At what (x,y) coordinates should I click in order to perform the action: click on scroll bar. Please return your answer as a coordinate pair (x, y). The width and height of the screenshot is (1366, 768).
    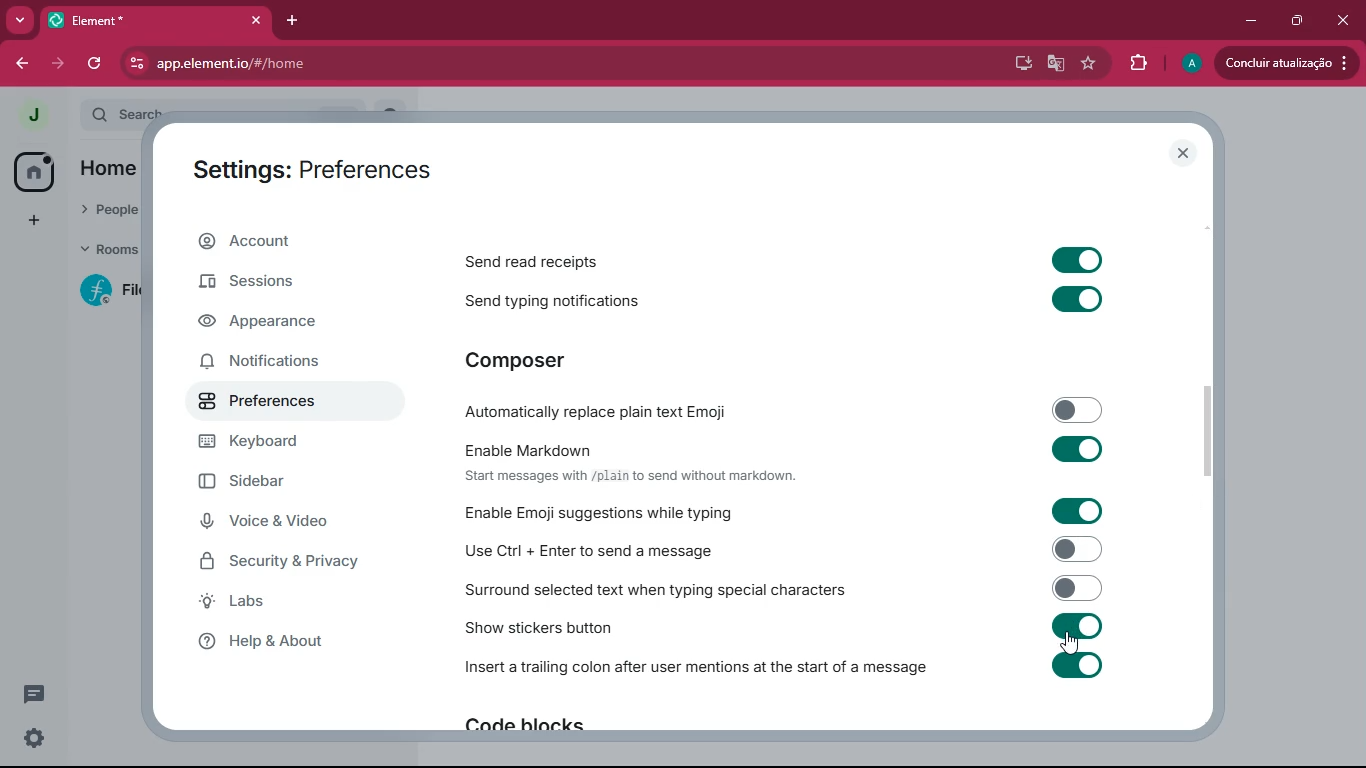
    Looking at the image, I should click on (1212, 433).